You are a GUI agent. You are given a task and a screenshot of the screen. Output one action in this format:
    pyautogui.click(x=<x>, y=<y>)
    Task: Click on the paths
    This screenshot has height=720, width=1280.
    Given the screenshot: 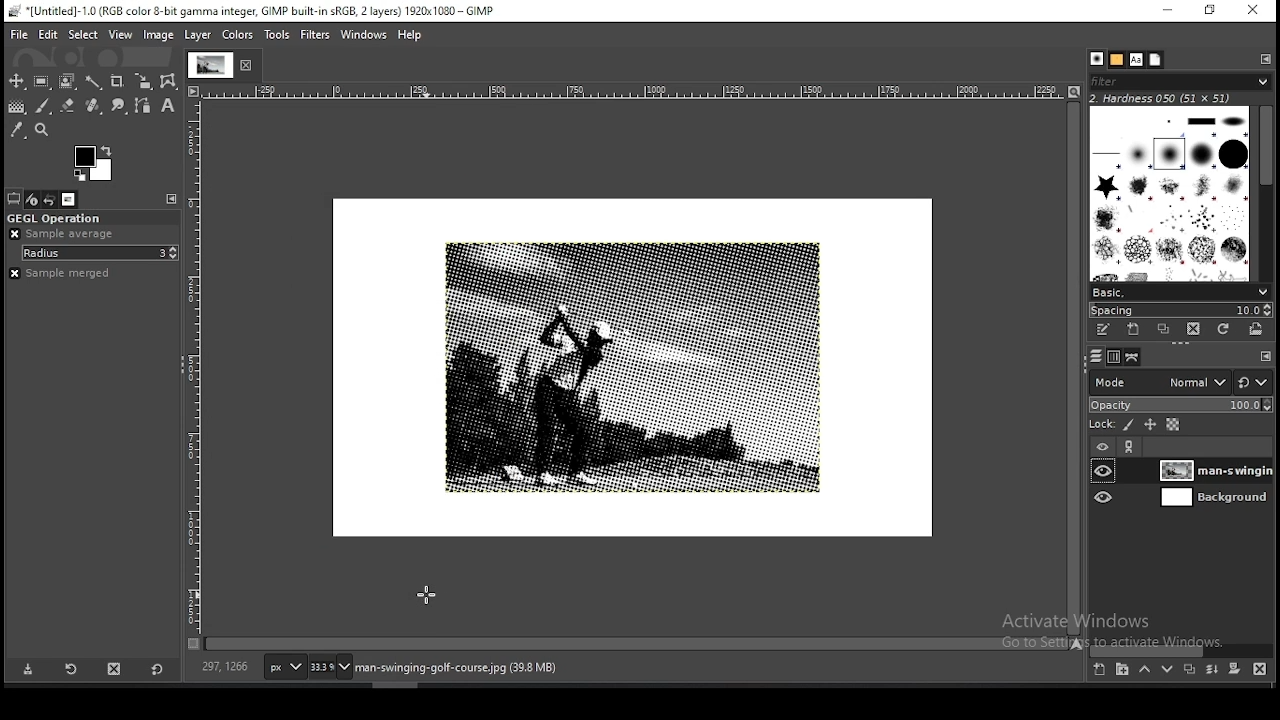 What is the action you would take?
    pyautogui.click(x=1134, y=357)
    